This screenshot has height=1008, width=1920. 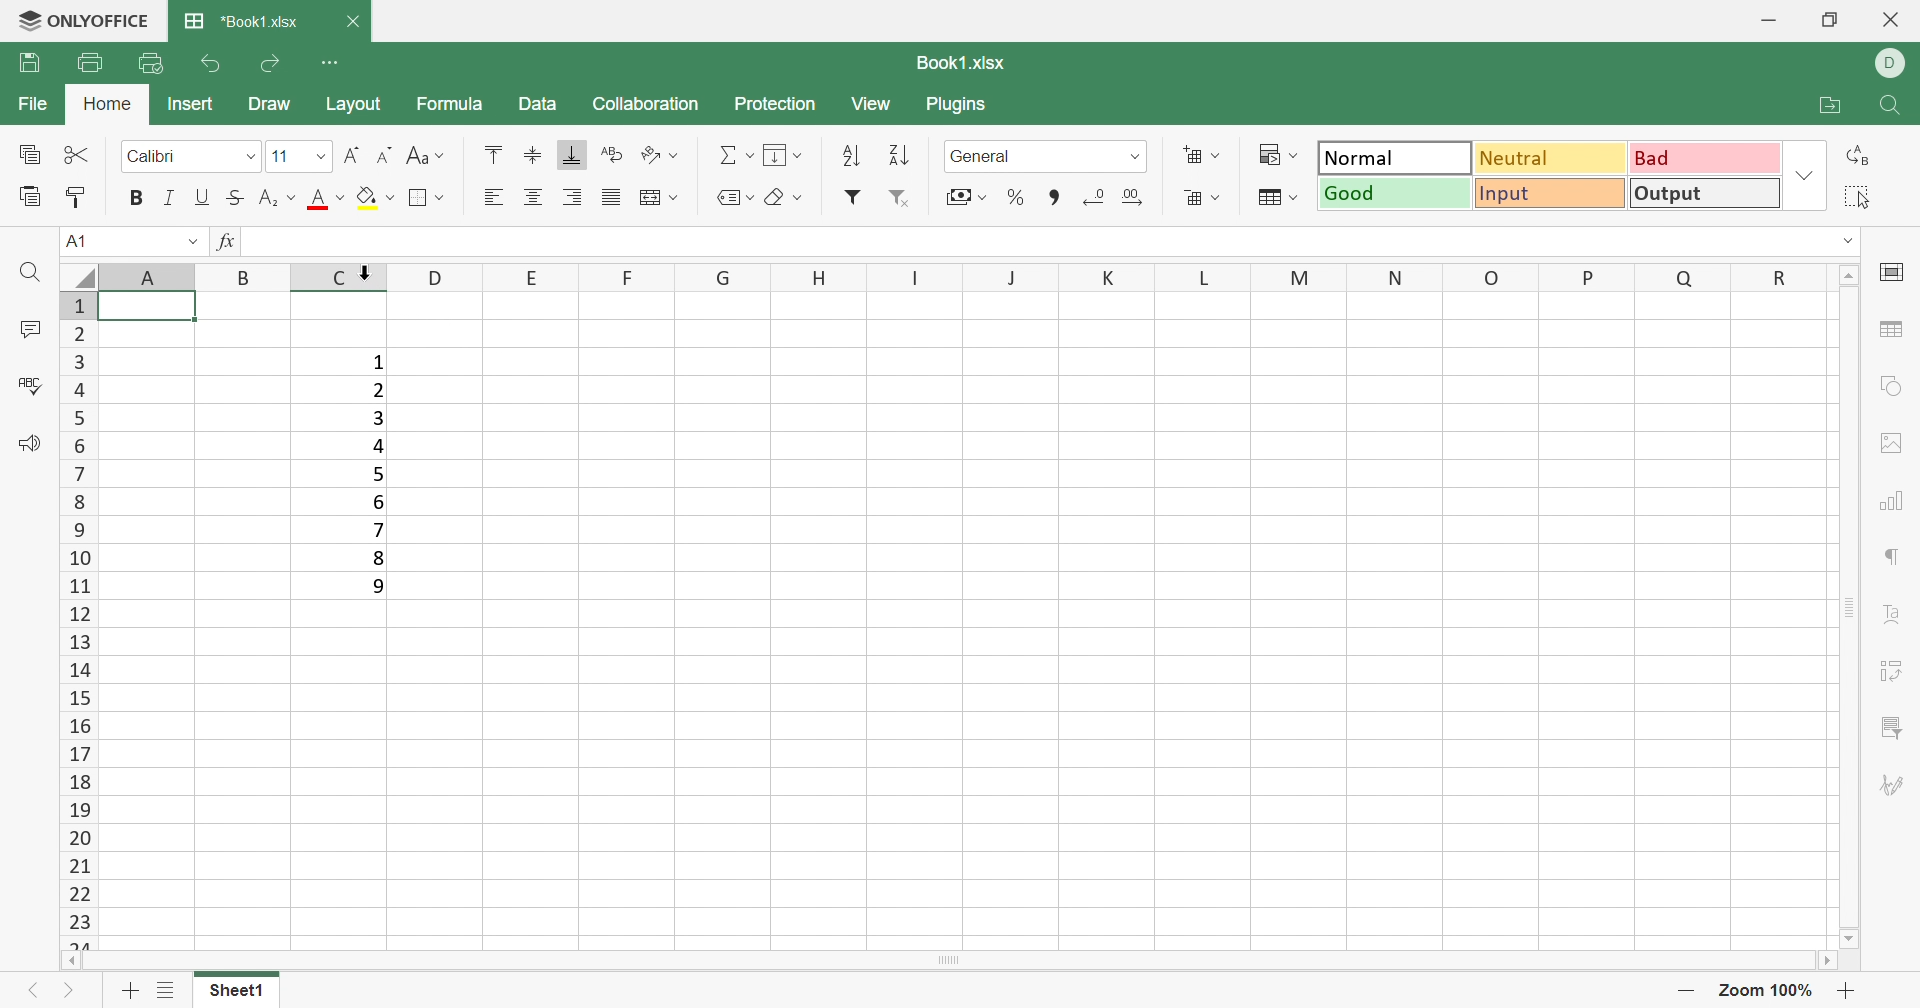 I want to click on P, so click(x=1586, y=279).